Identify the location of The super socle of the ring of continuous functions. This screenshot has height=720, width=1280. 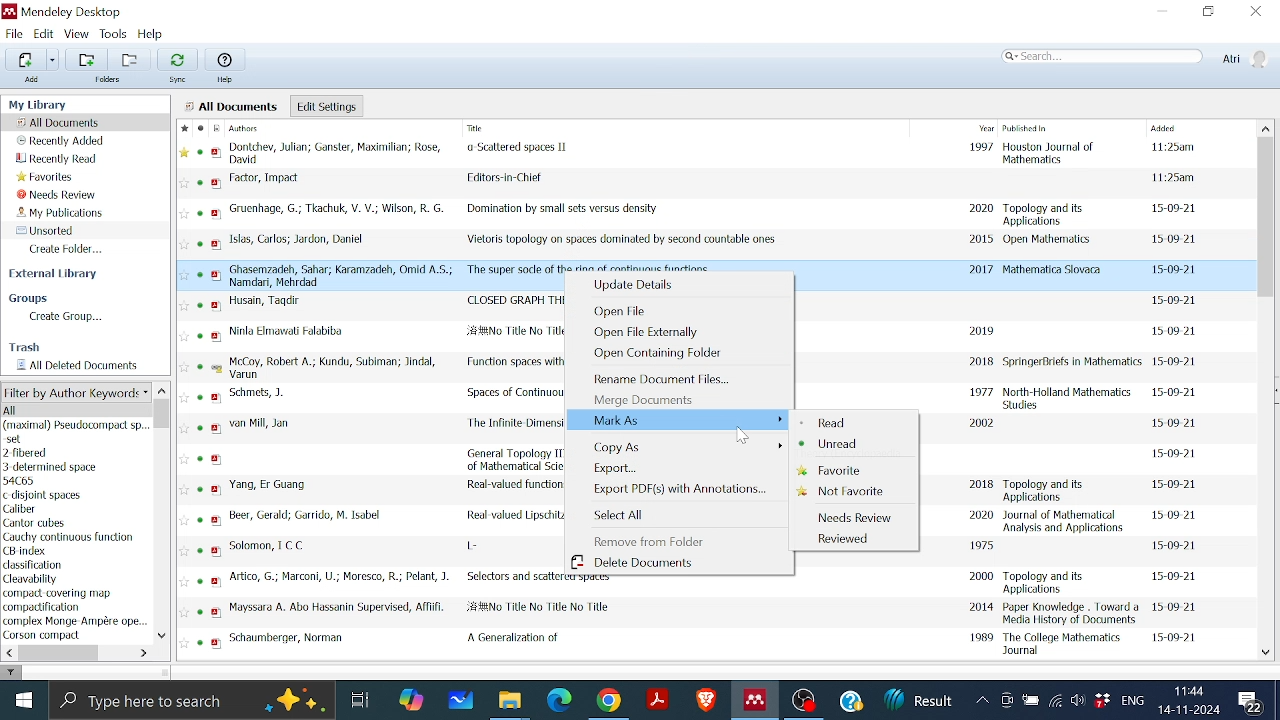
(368, 276).